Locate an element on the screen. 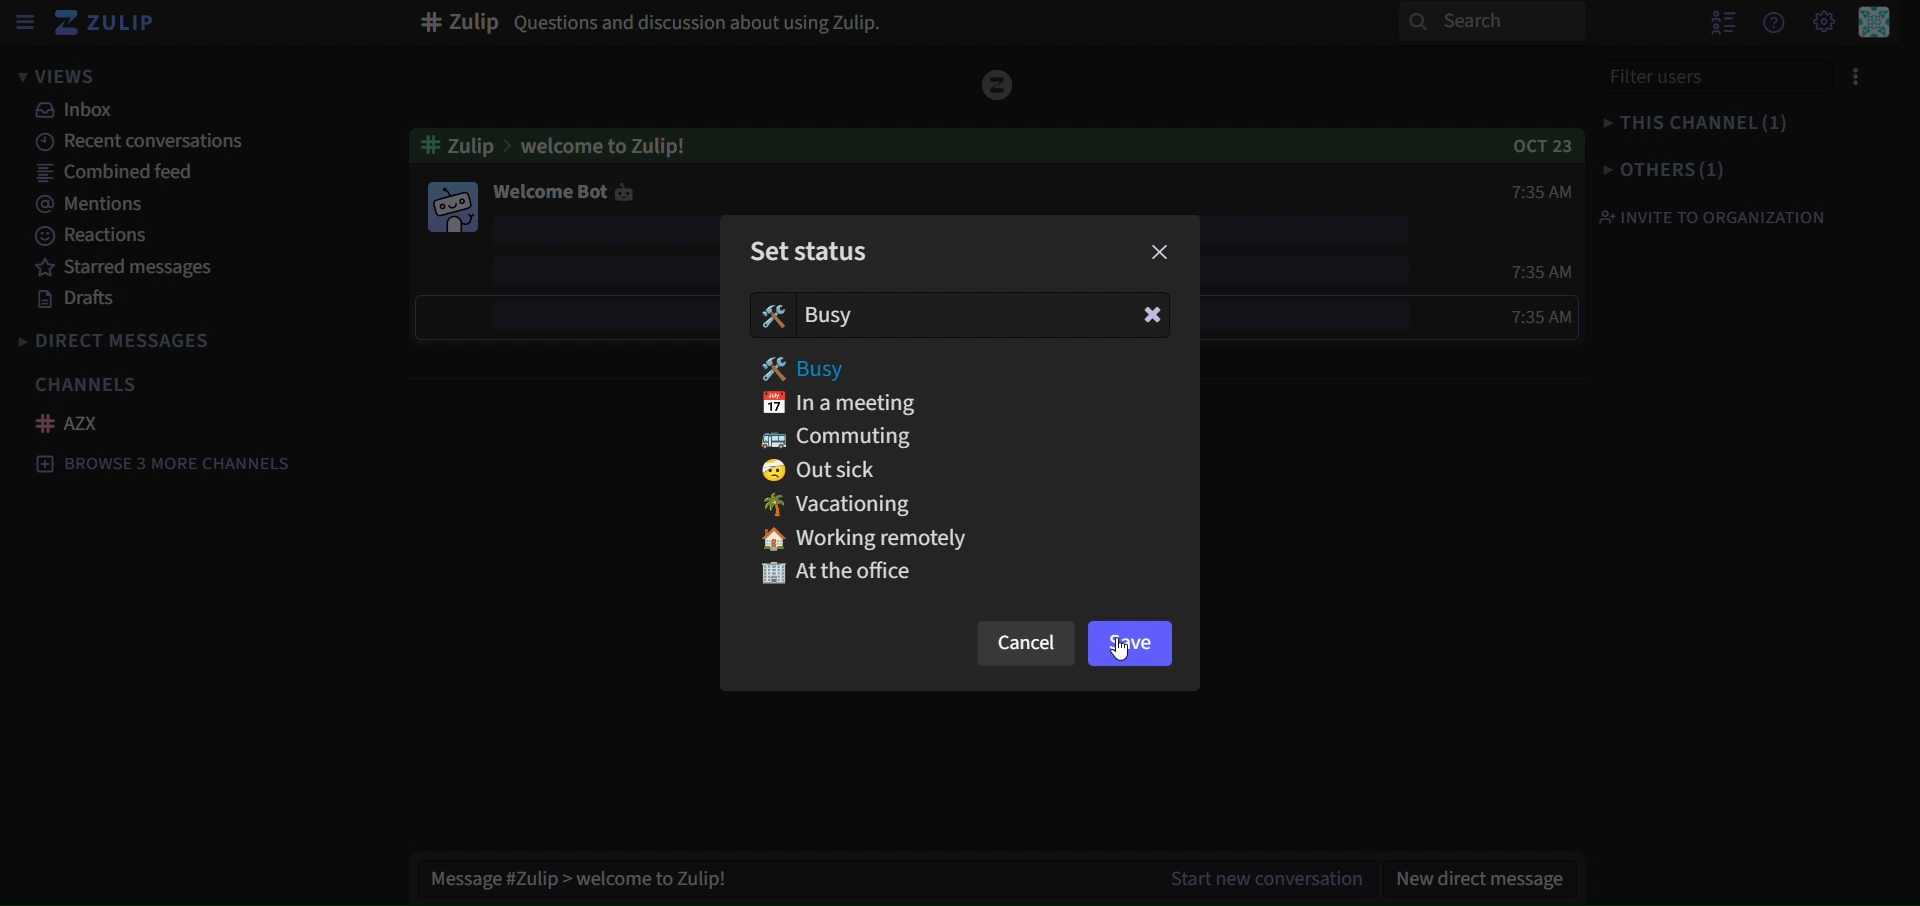  inbox is located at coordinates (79, 112).